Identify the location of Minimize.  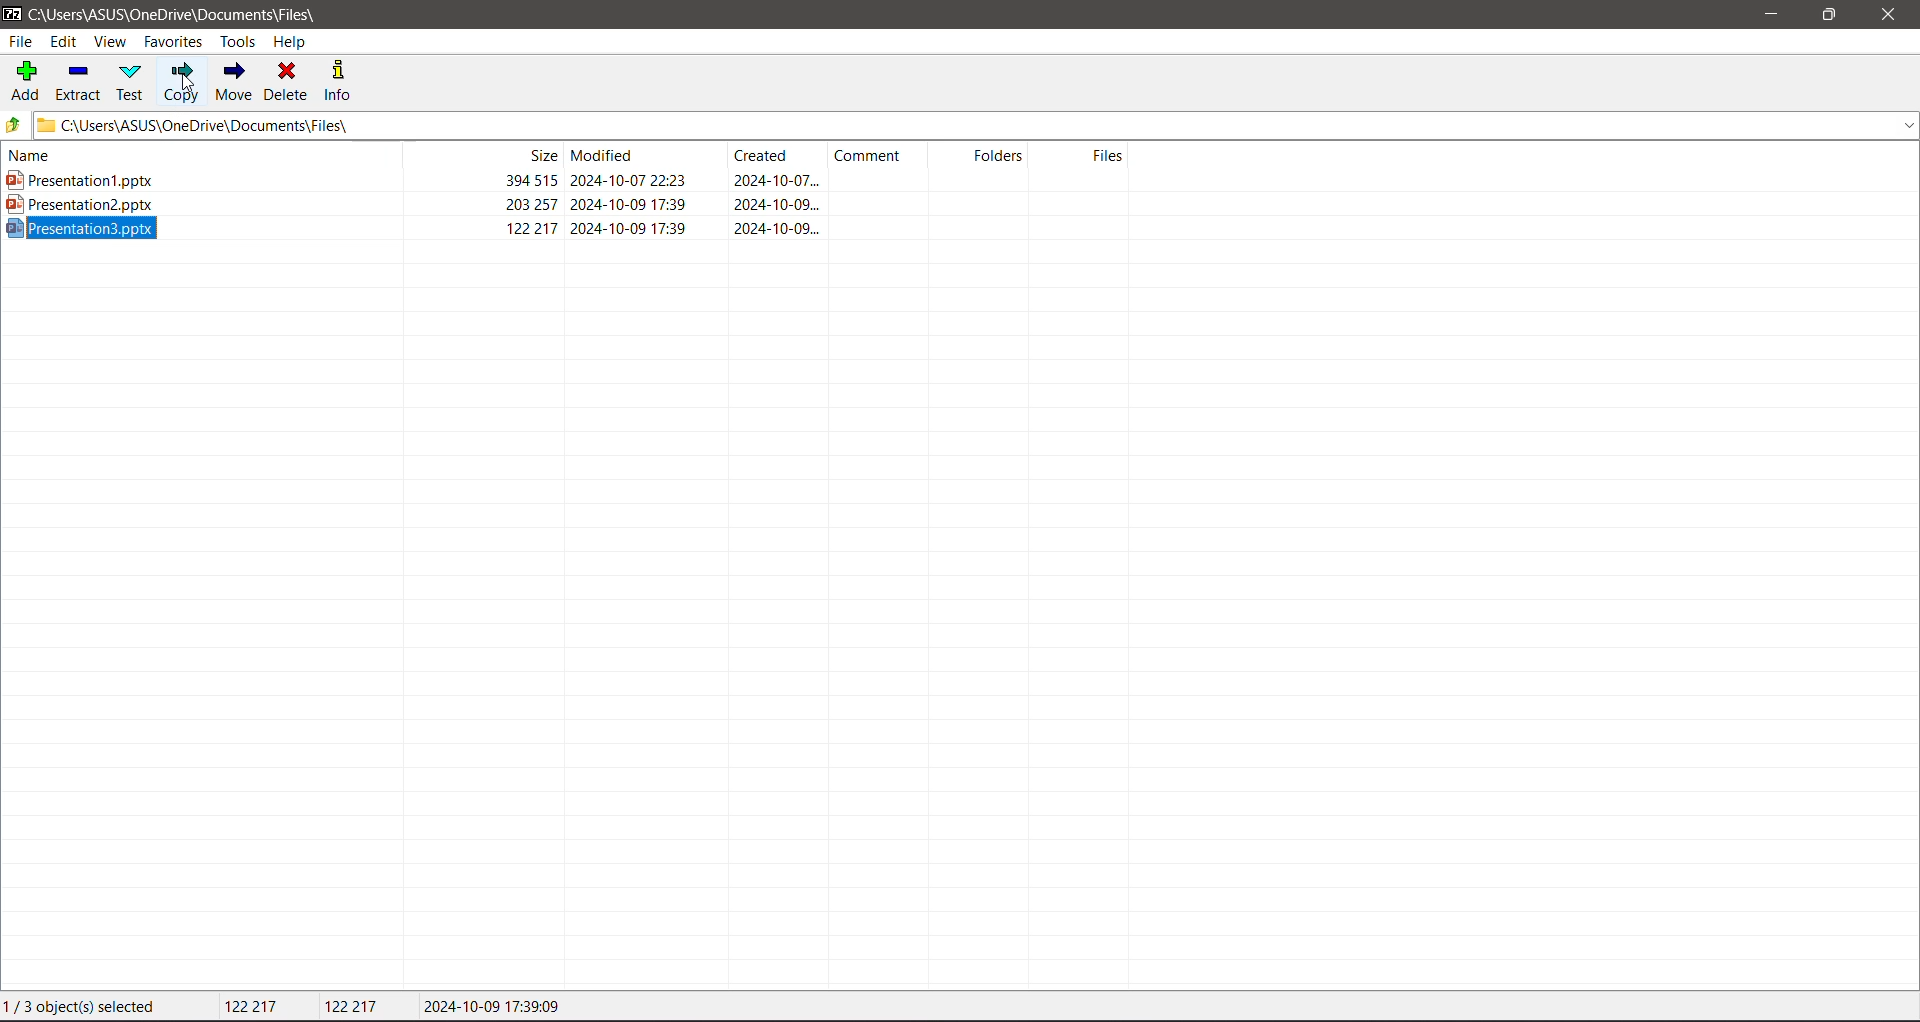
(1770, 15).